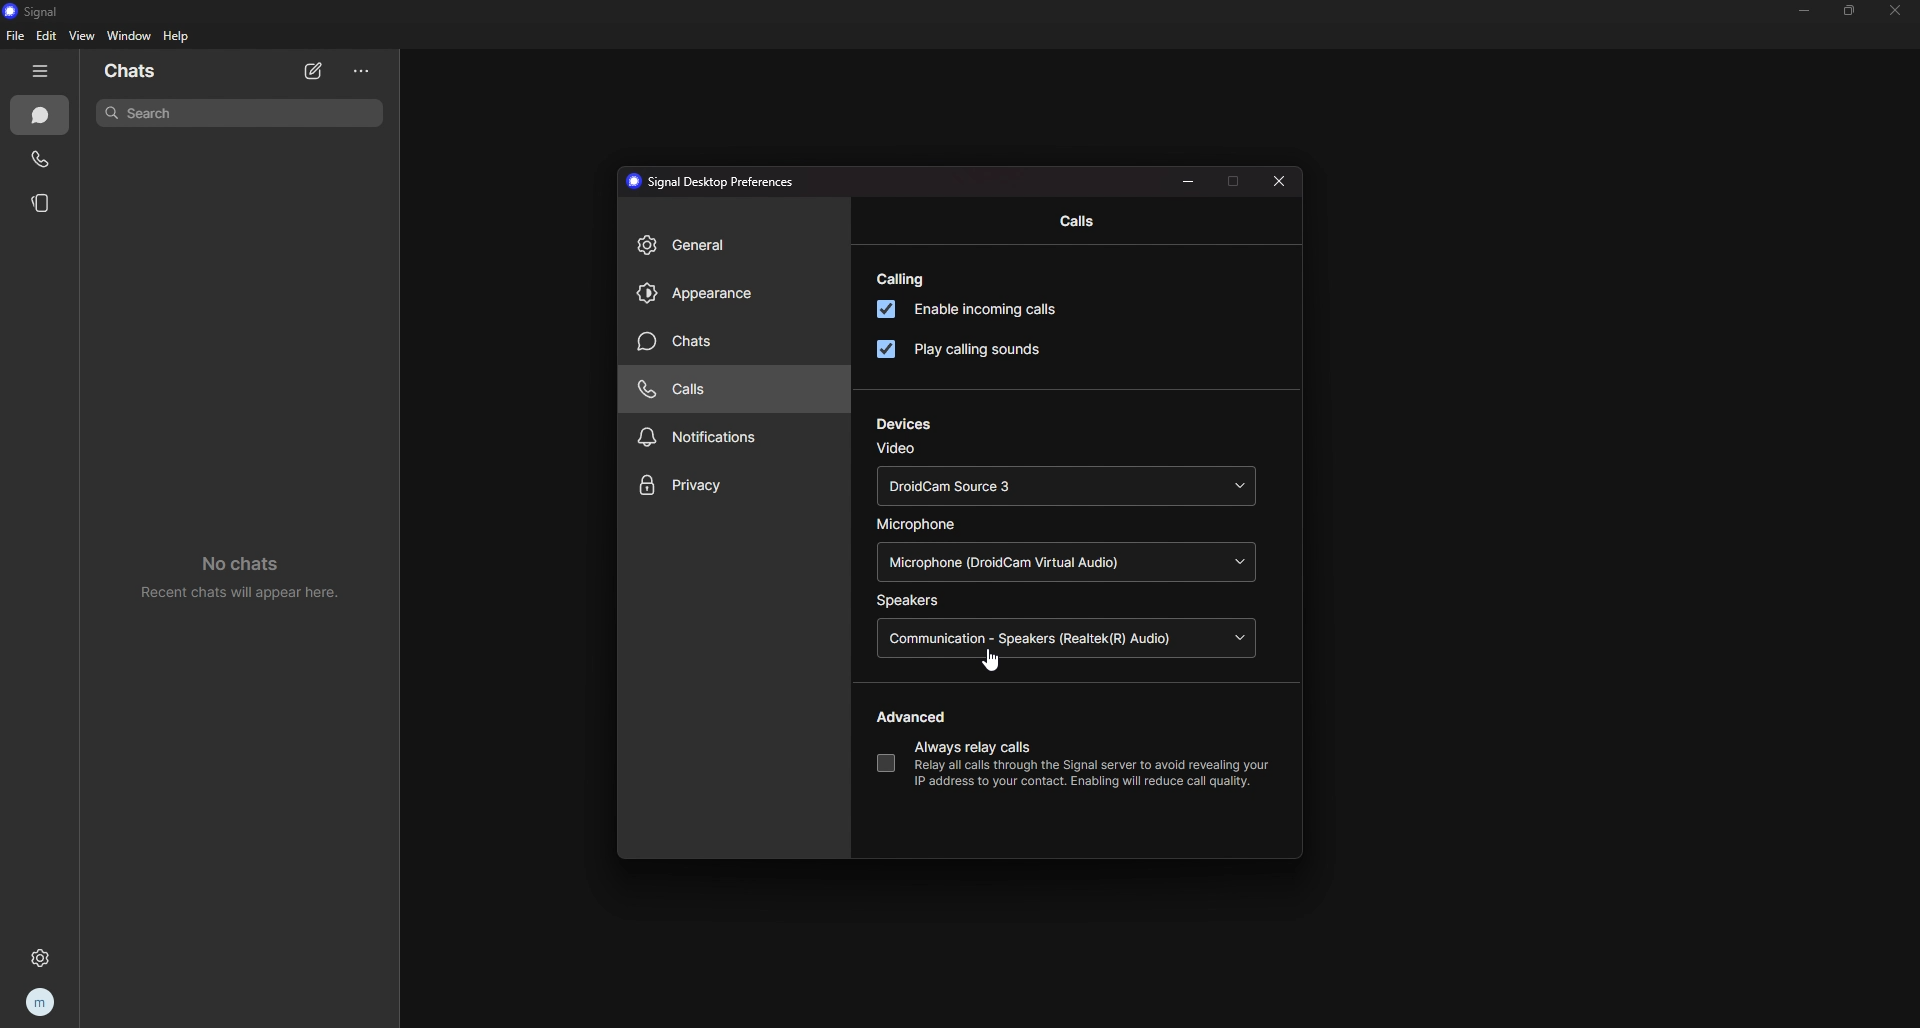 The image size is (1920, 1028). What do you see at coordinates (964, 350) in the screenshot?
I see `play calling sounds` at bounding box center [964, 350].